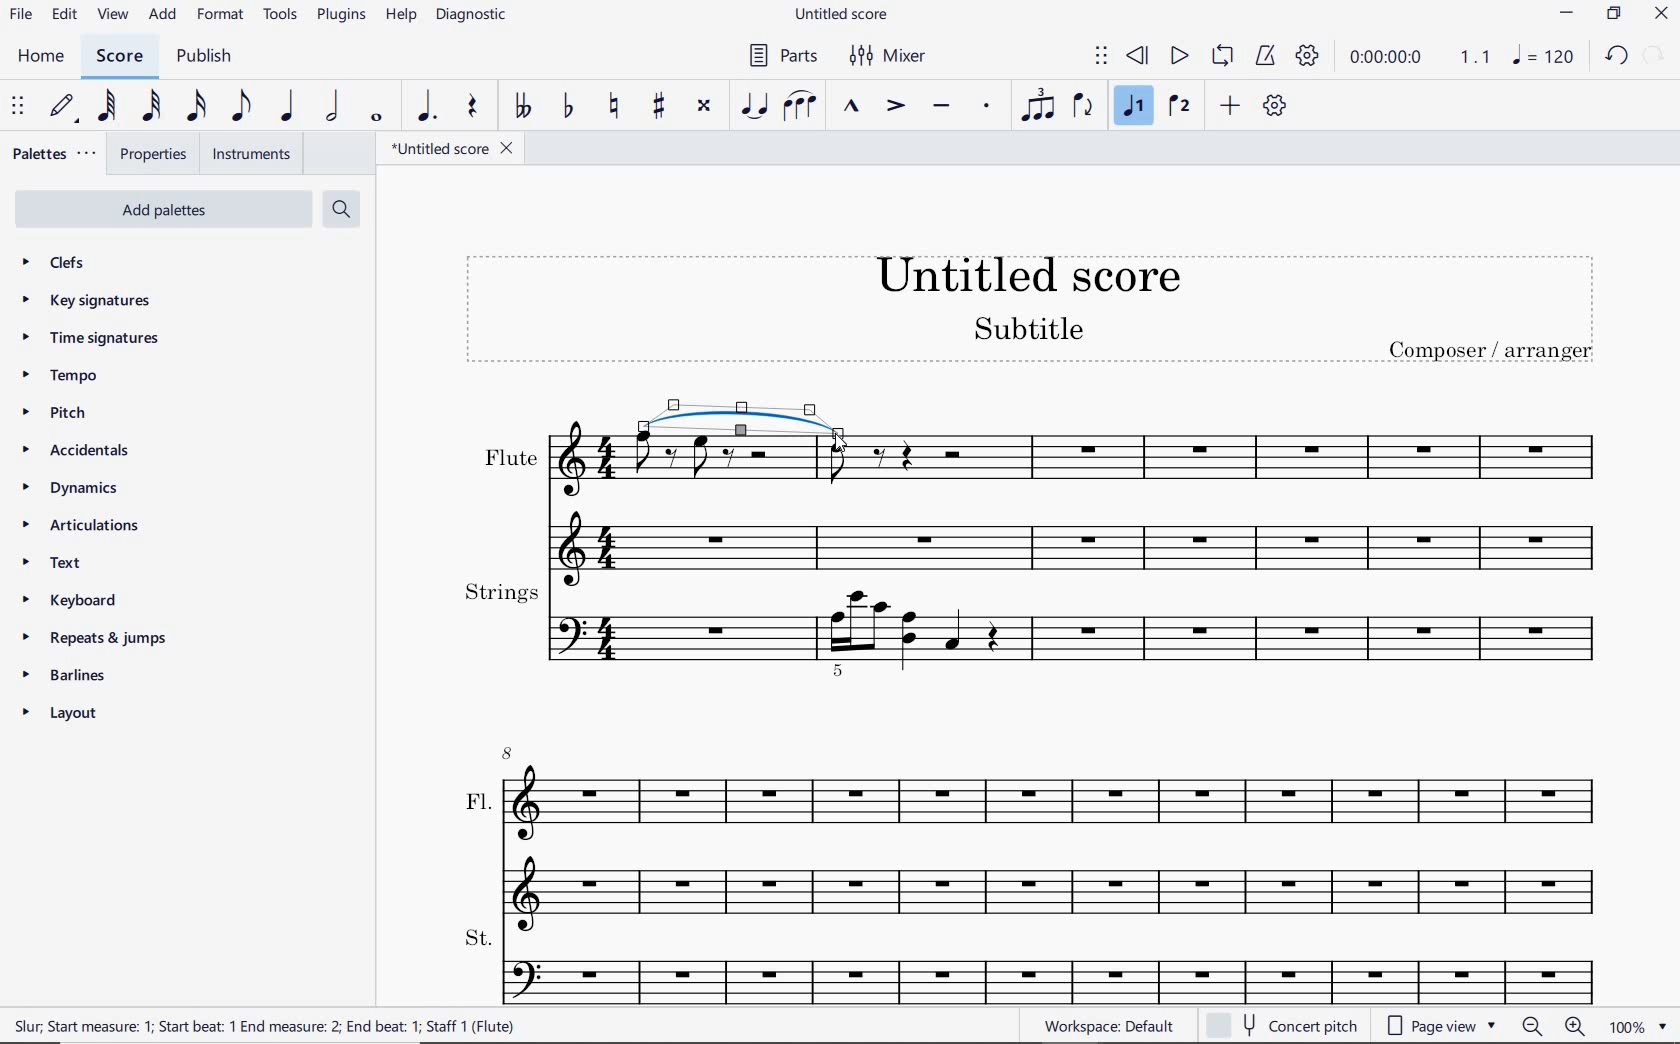  I want to click on TIE, so click(753, 107).